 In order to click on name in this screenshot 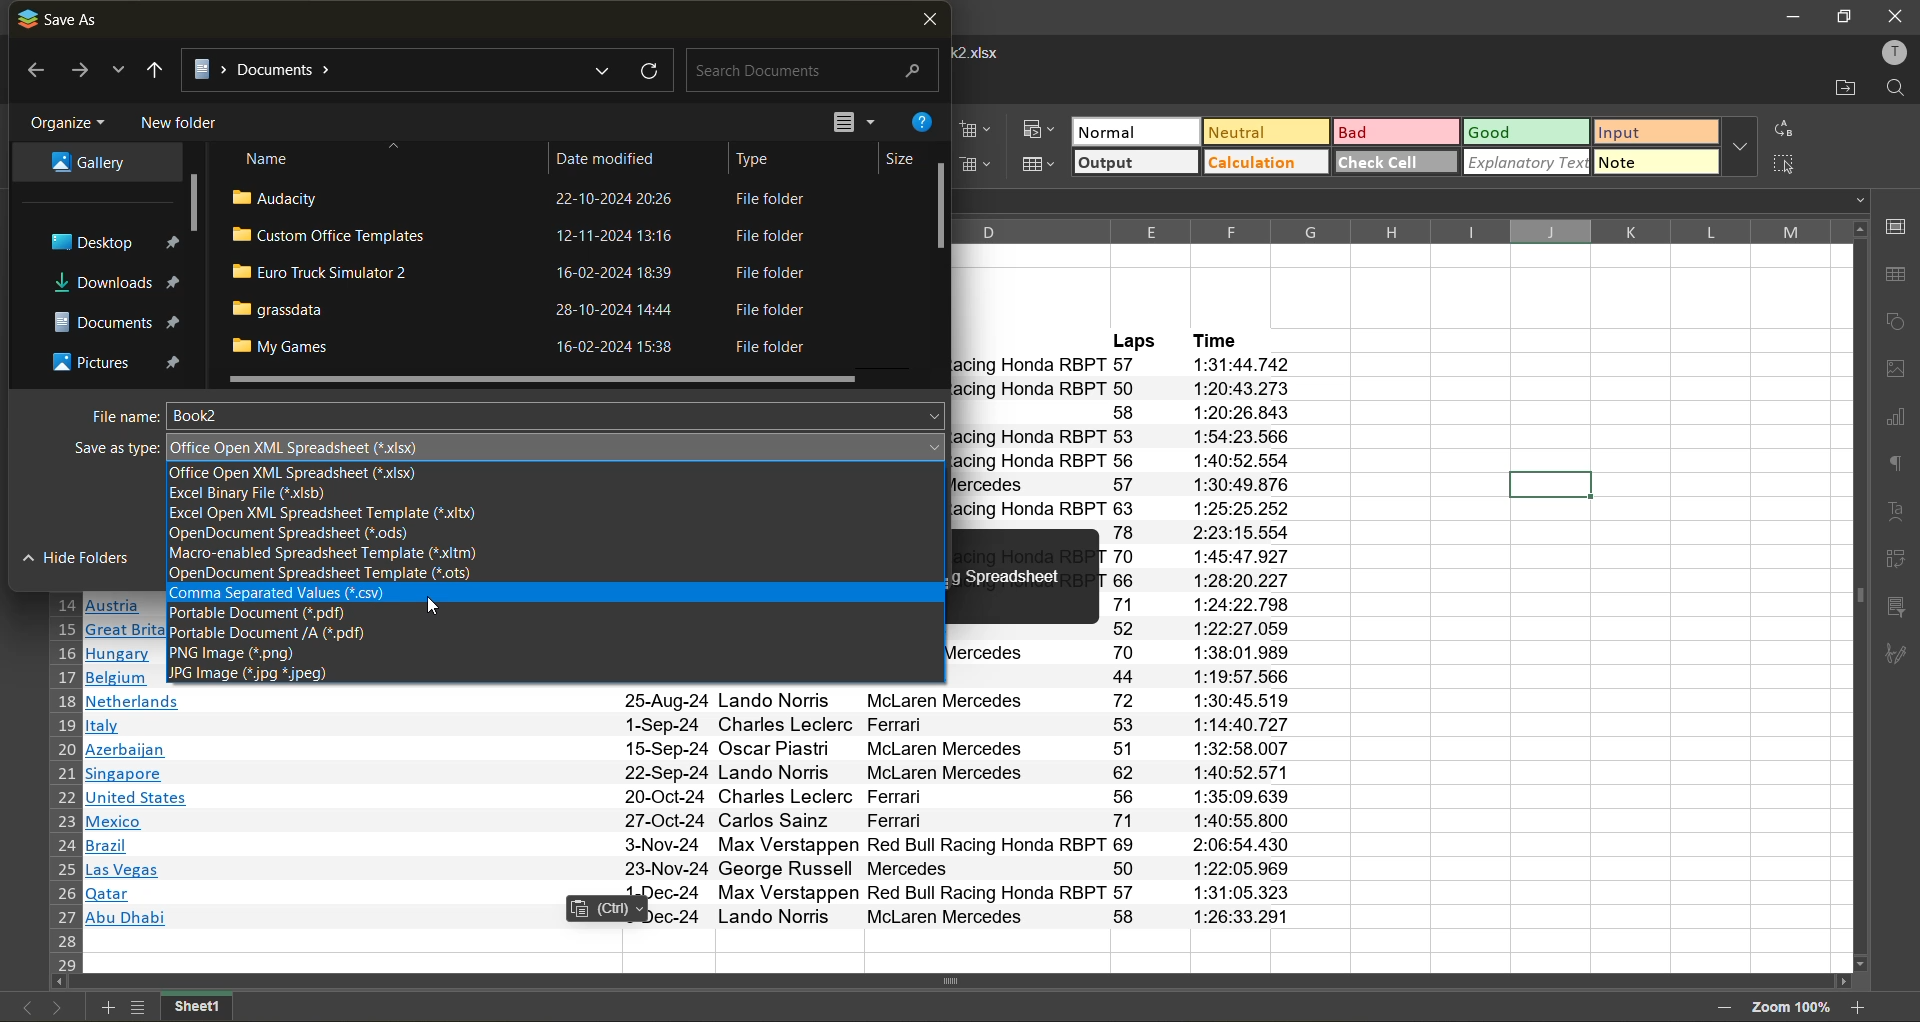, I will do `click(271, 158)`.